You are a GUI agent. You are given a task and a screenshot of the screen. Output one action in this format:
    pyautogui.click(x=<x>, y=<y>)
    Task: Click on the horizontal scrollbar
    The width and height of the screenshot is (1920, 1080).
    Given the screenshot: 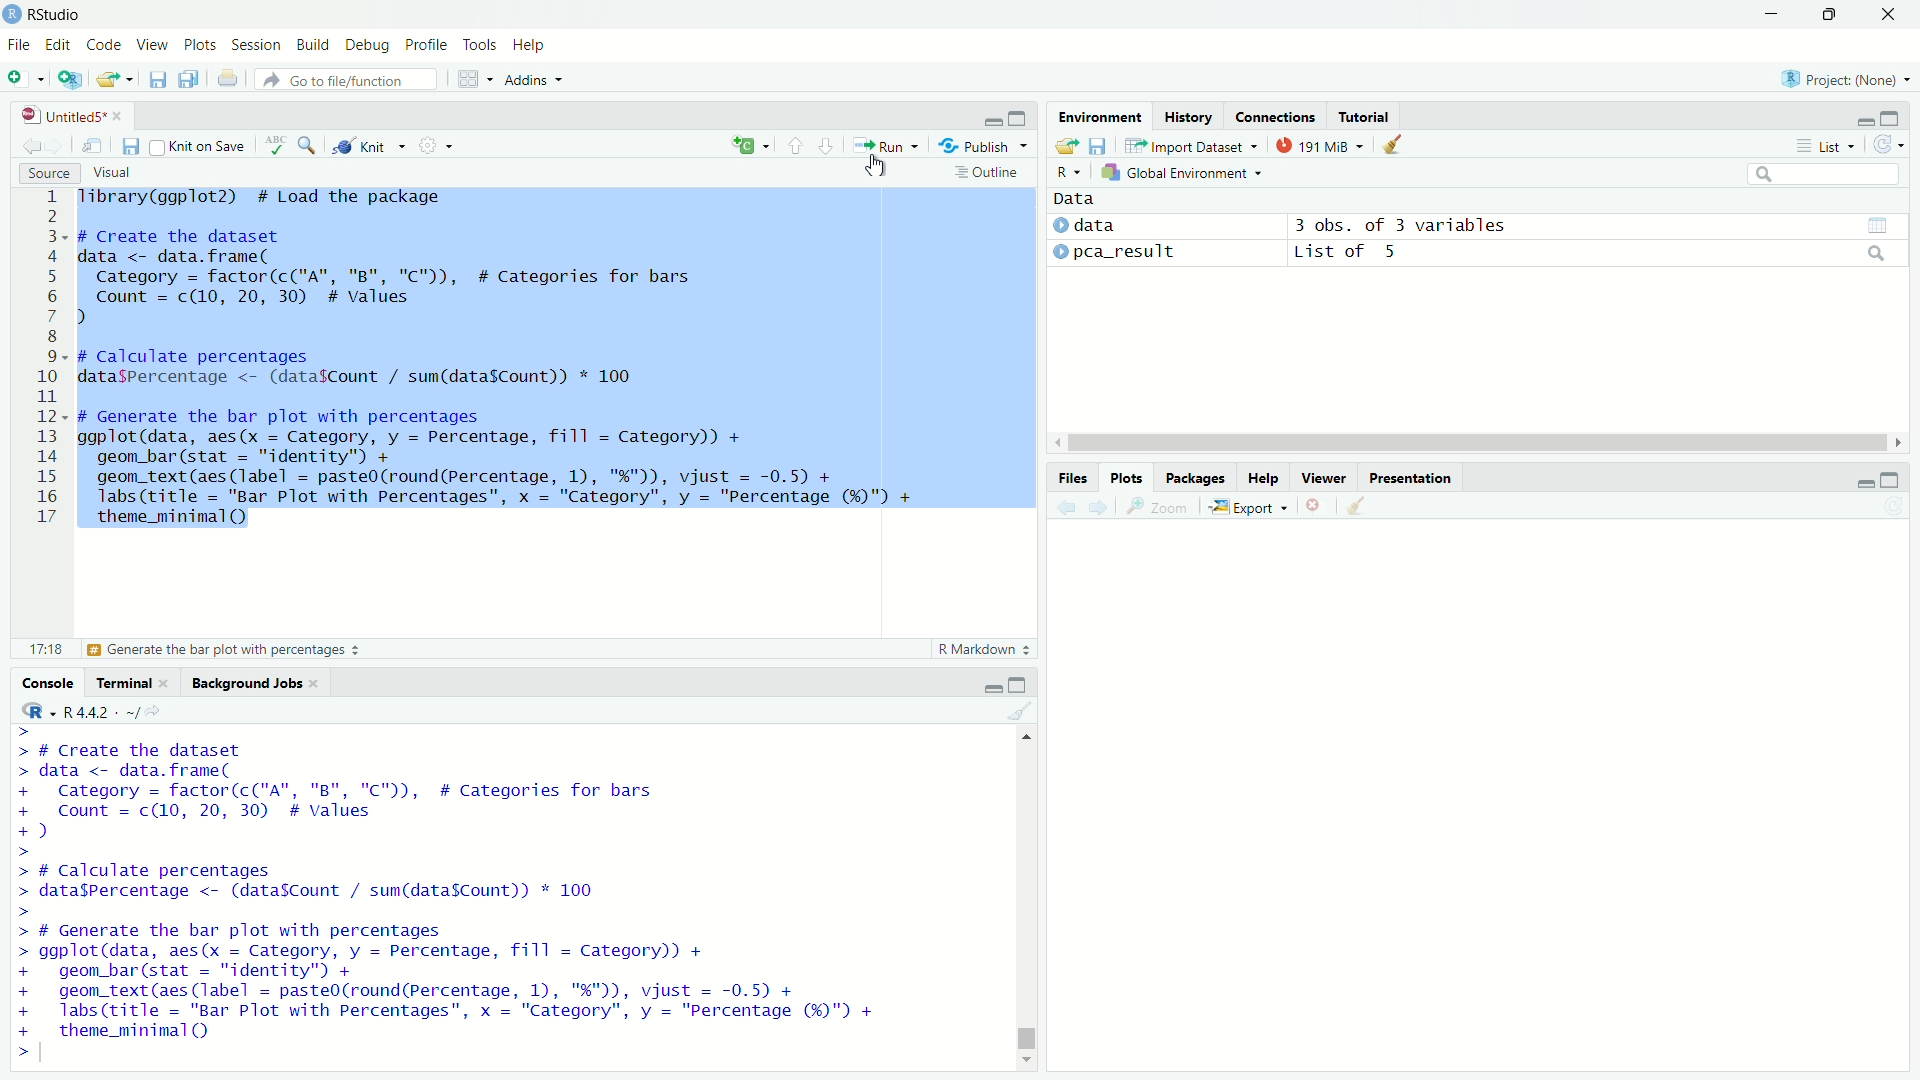 What is the action you would take?
    pyautogui.click(x=1480, y=444)
    